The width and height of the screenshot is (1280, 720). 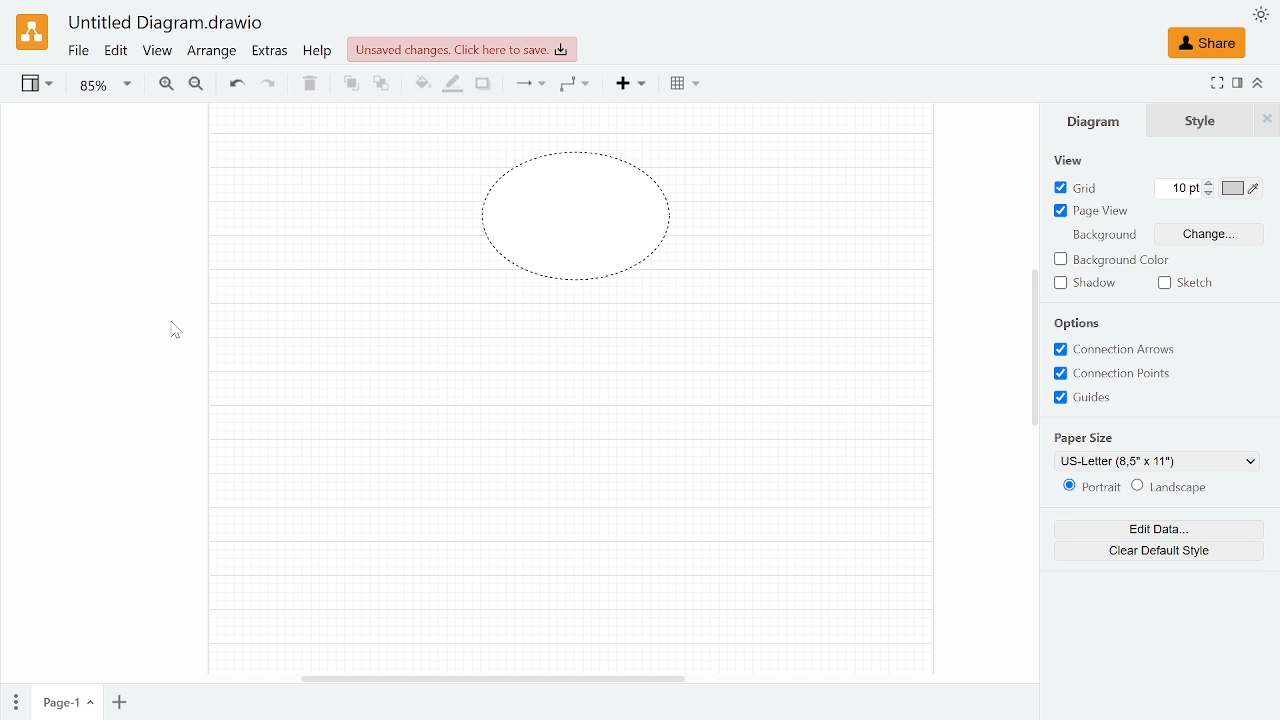 I want to click on Arrange, so click(x=213, y=52).